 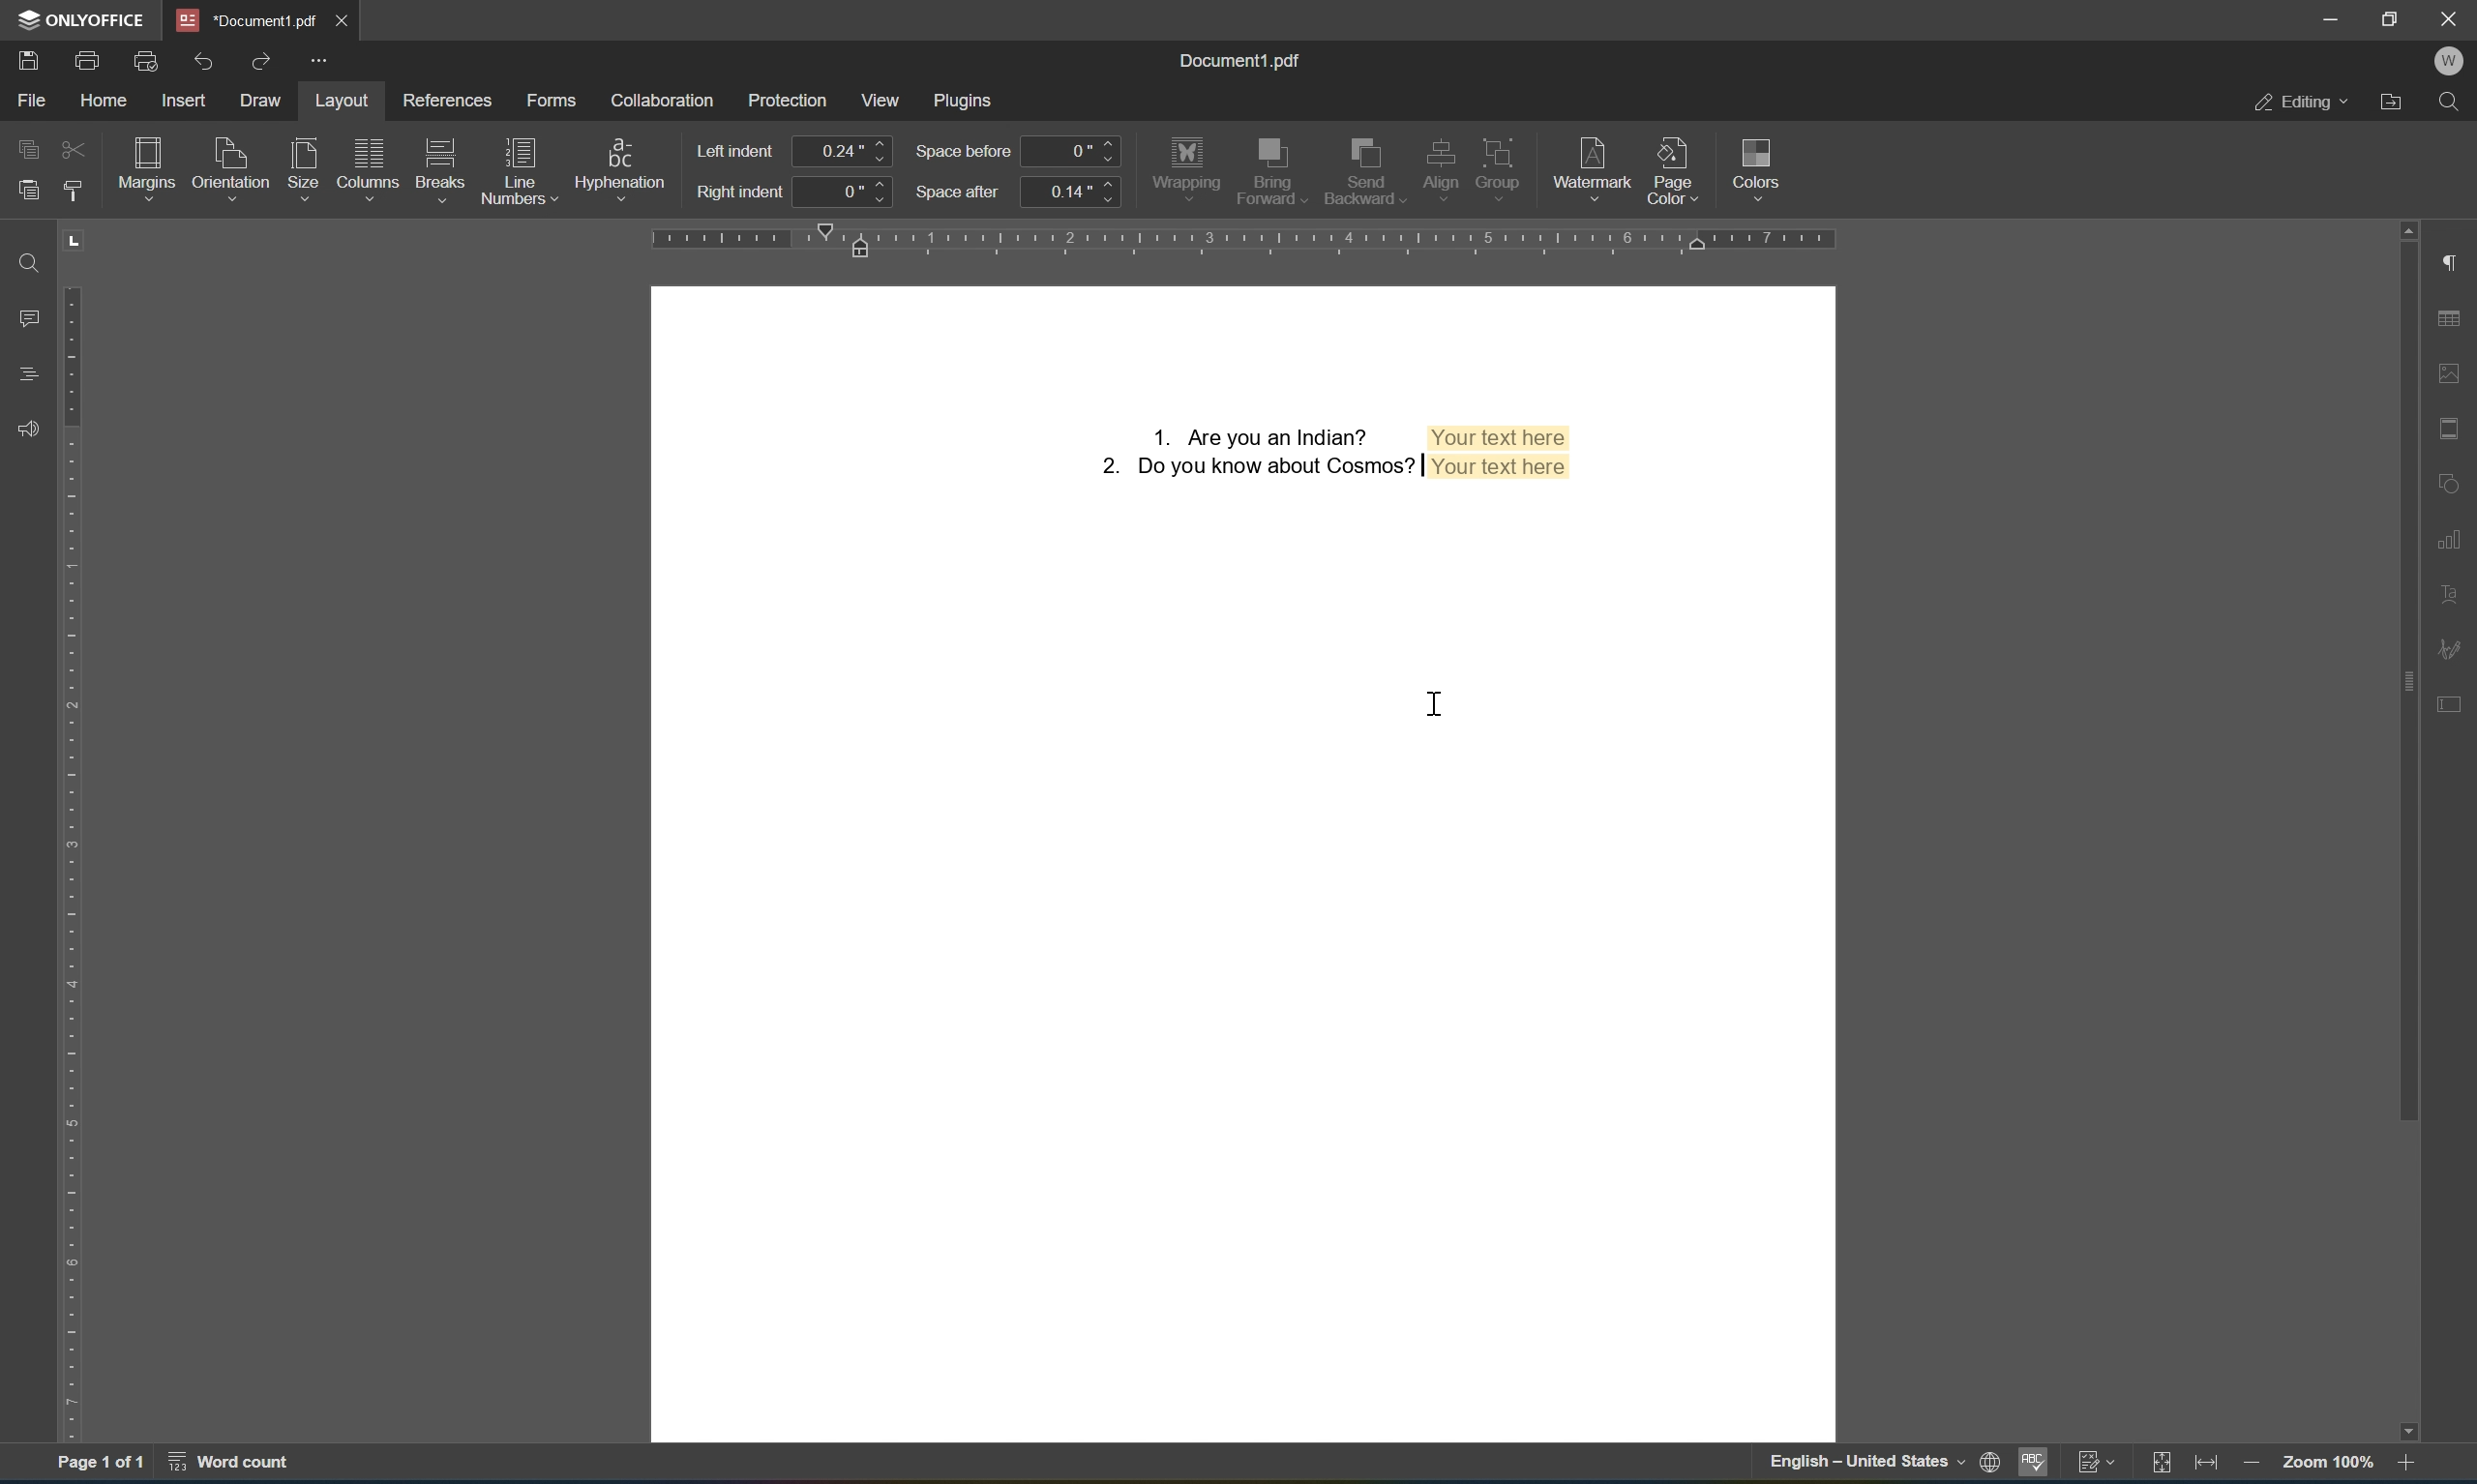 I want to click on line numbers, so click(x=516, y=170).